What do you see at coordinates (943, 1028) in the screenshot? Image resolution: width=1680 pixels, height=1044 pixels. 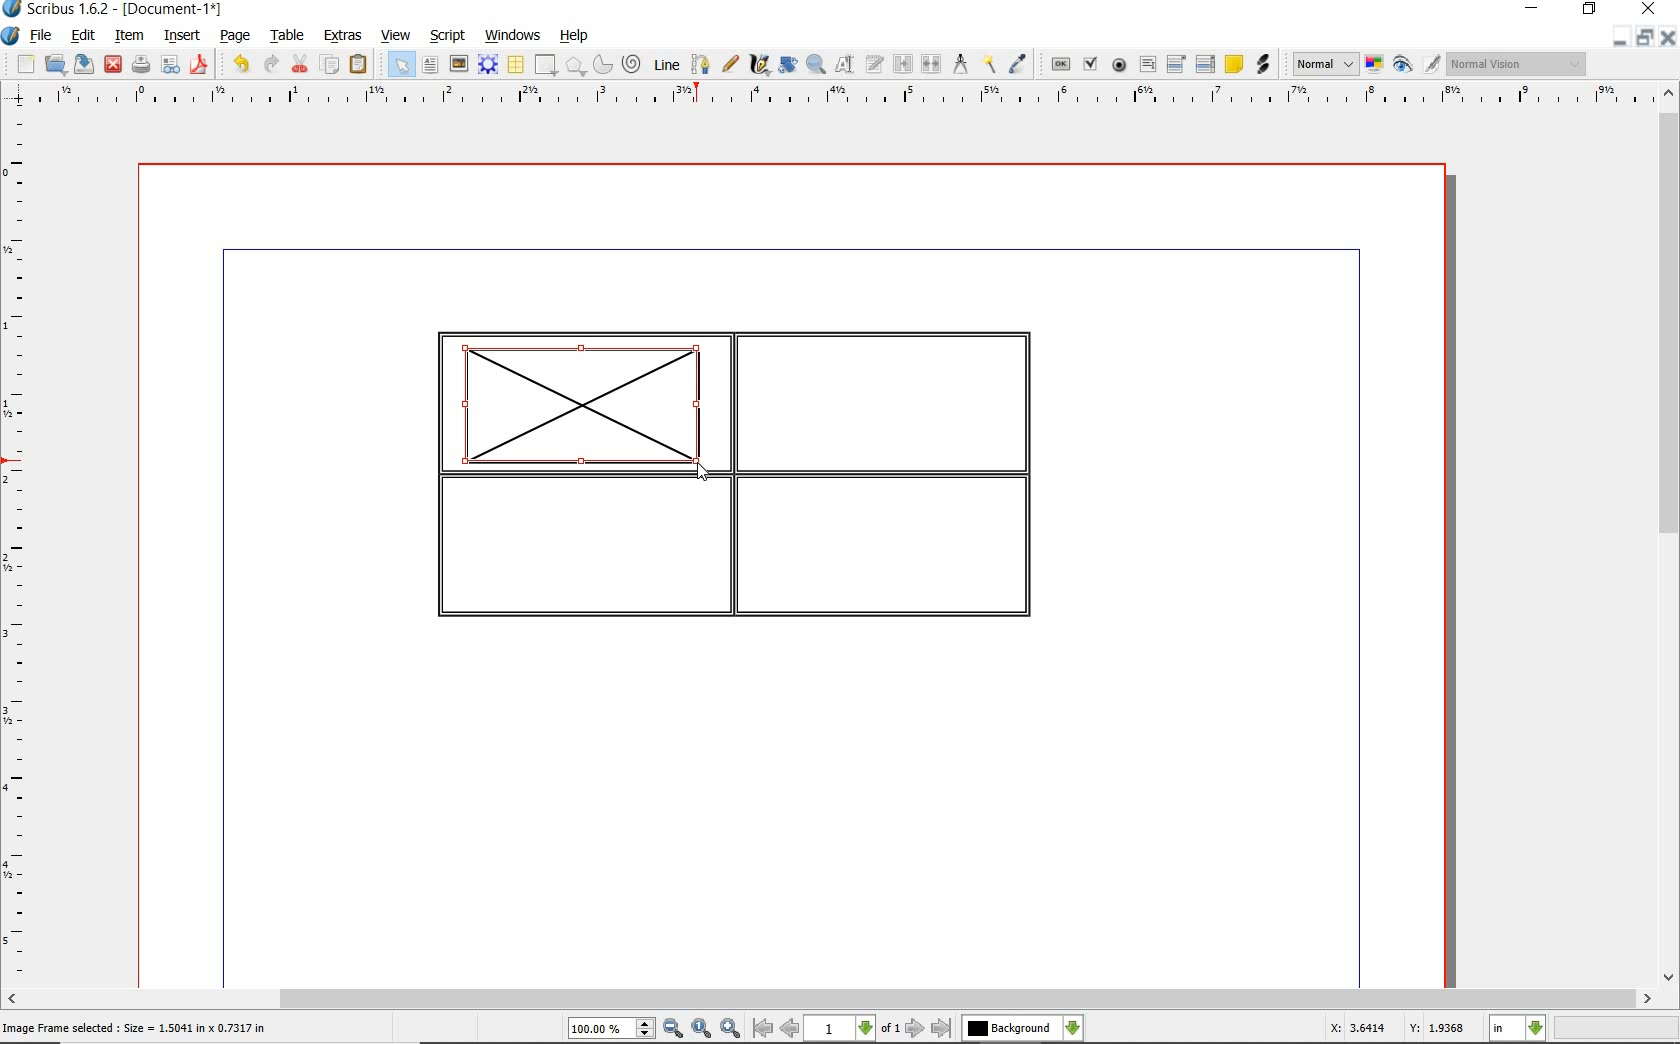 I see `go to last page` at bounding box center [943, 1028].